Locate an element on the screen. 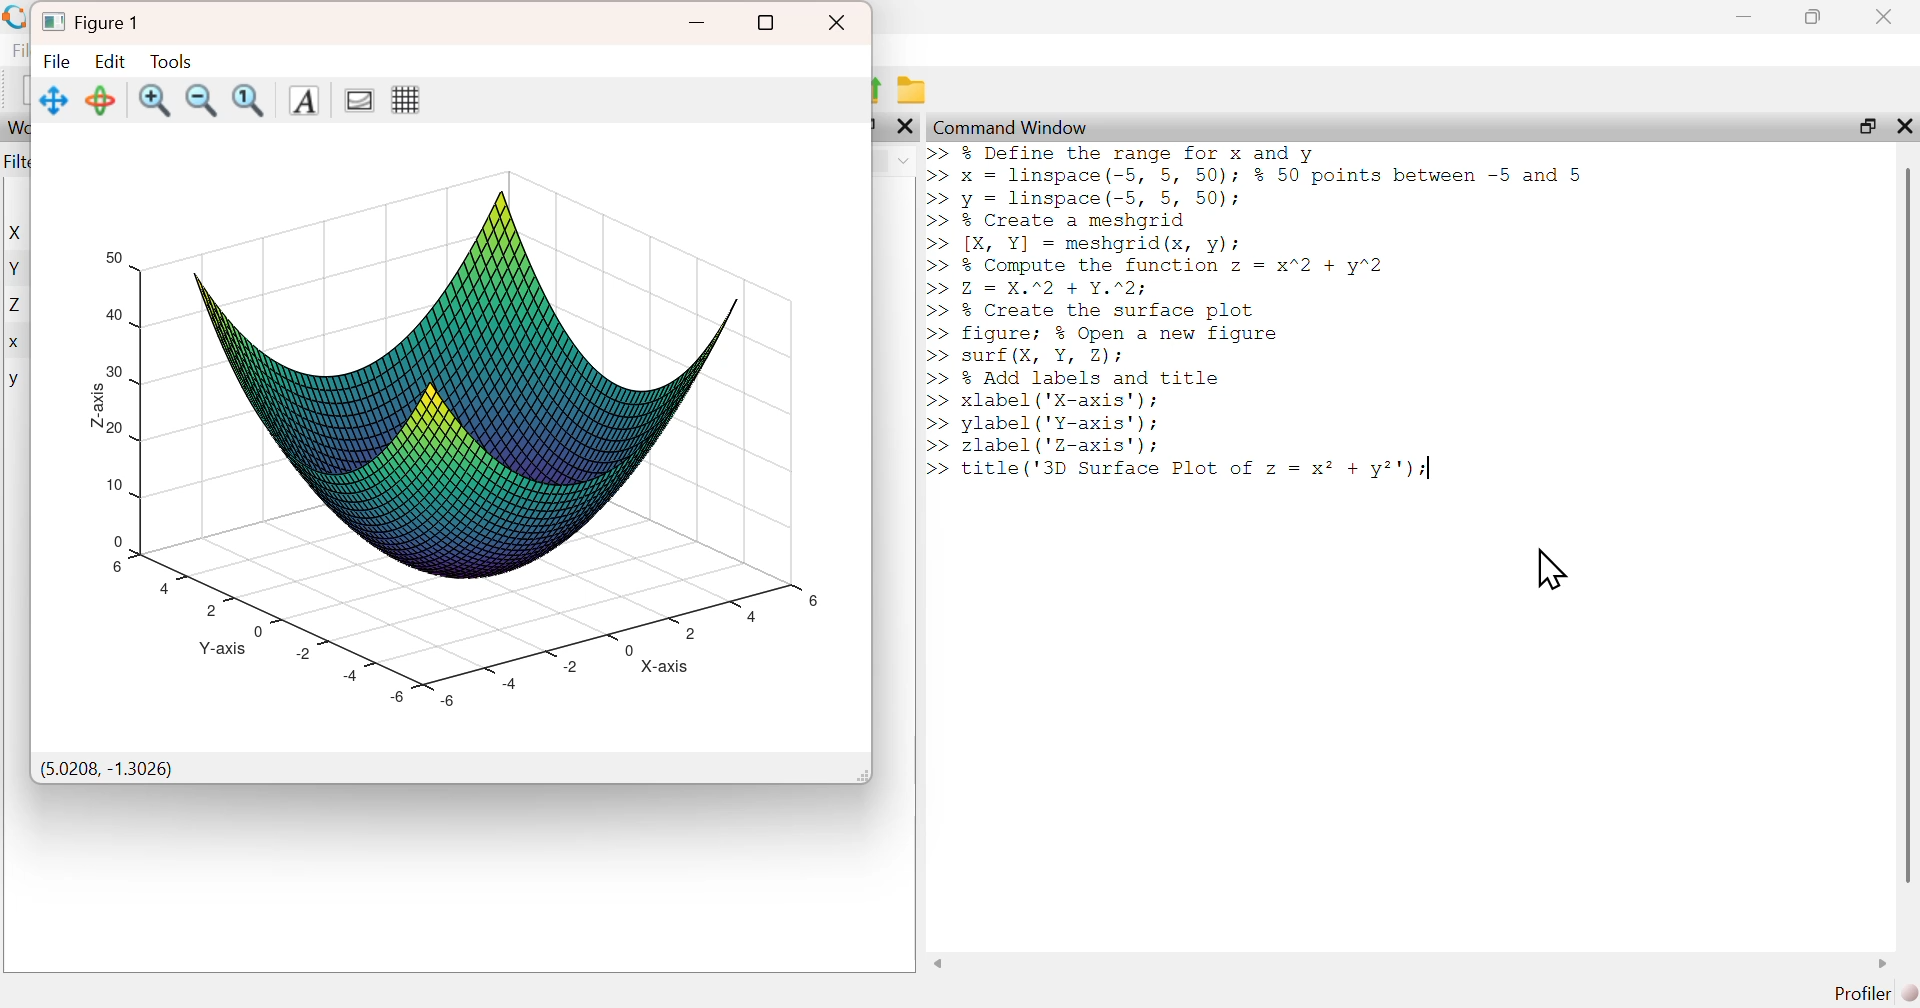 The width and height of the screenshot is (1920, 1008). Profiler is located at coordinates (1875, 994).